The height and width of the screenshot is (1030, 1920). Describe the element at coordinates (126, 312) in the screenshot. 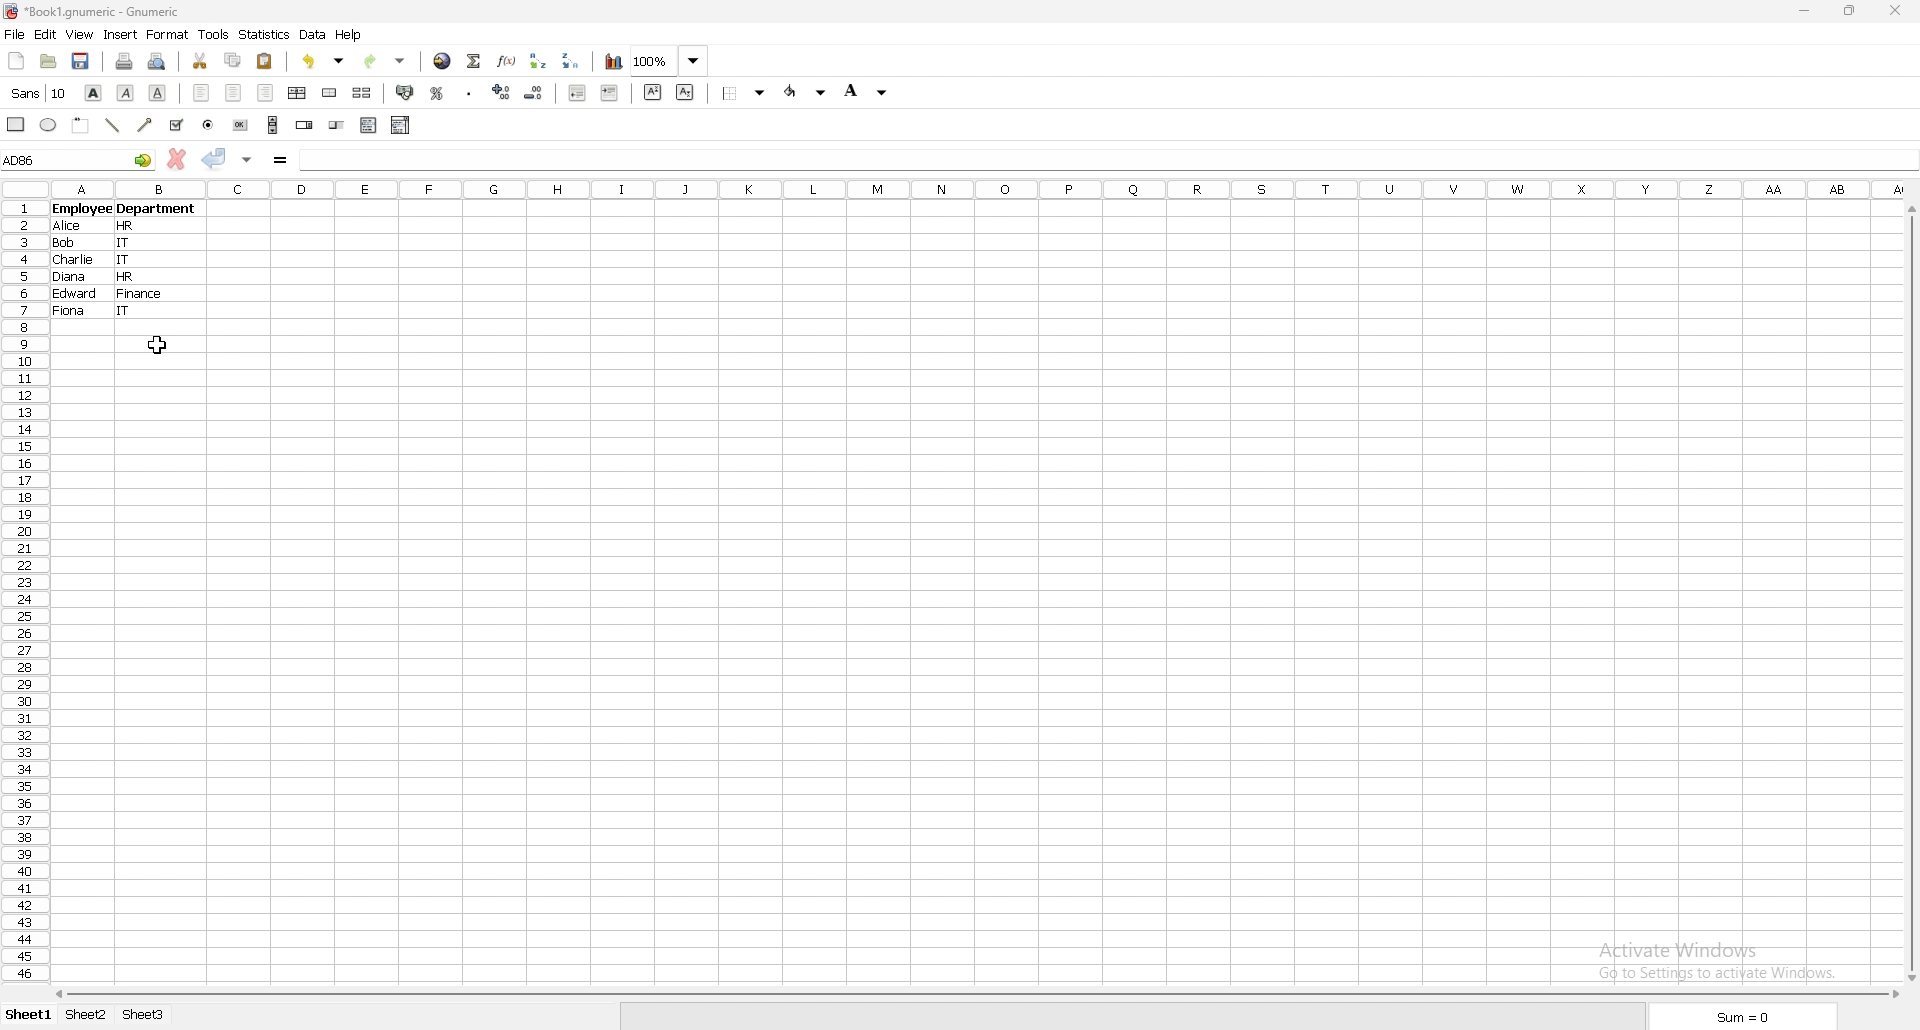

I see `it` at that location.